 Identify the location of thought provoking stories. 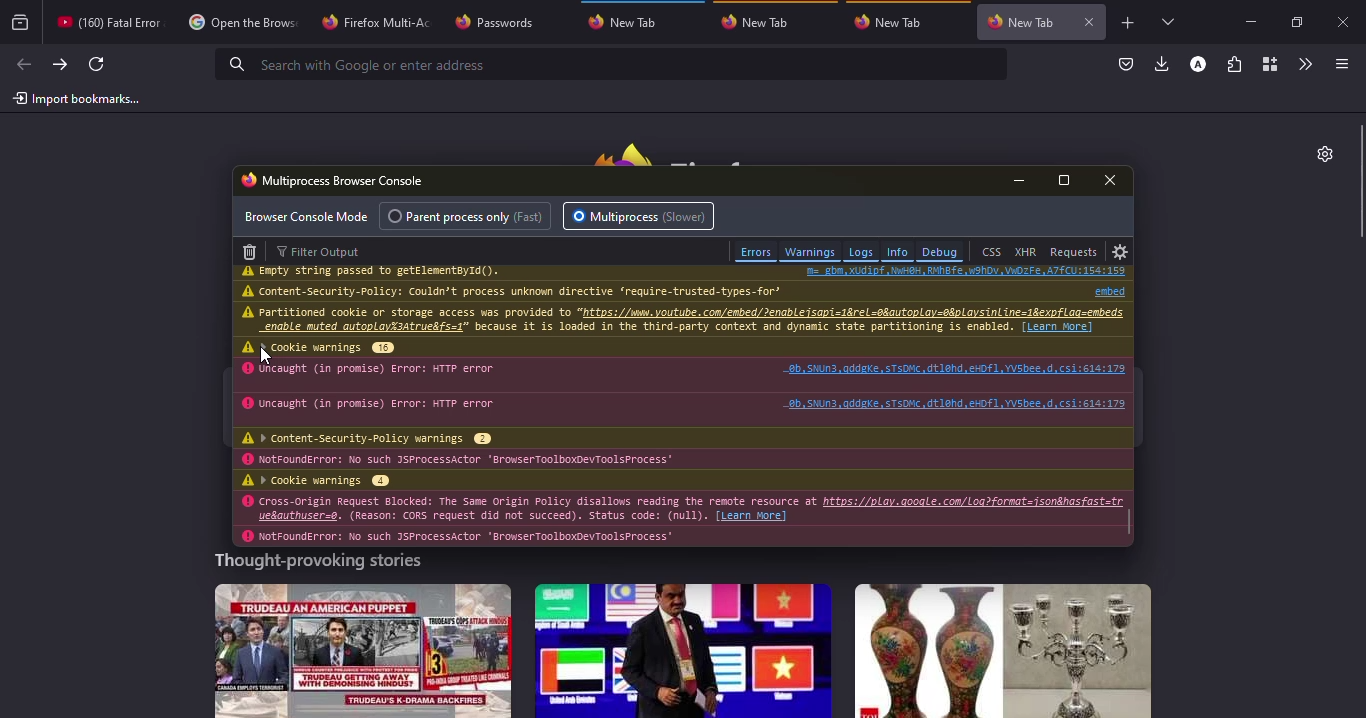
(316, 563).